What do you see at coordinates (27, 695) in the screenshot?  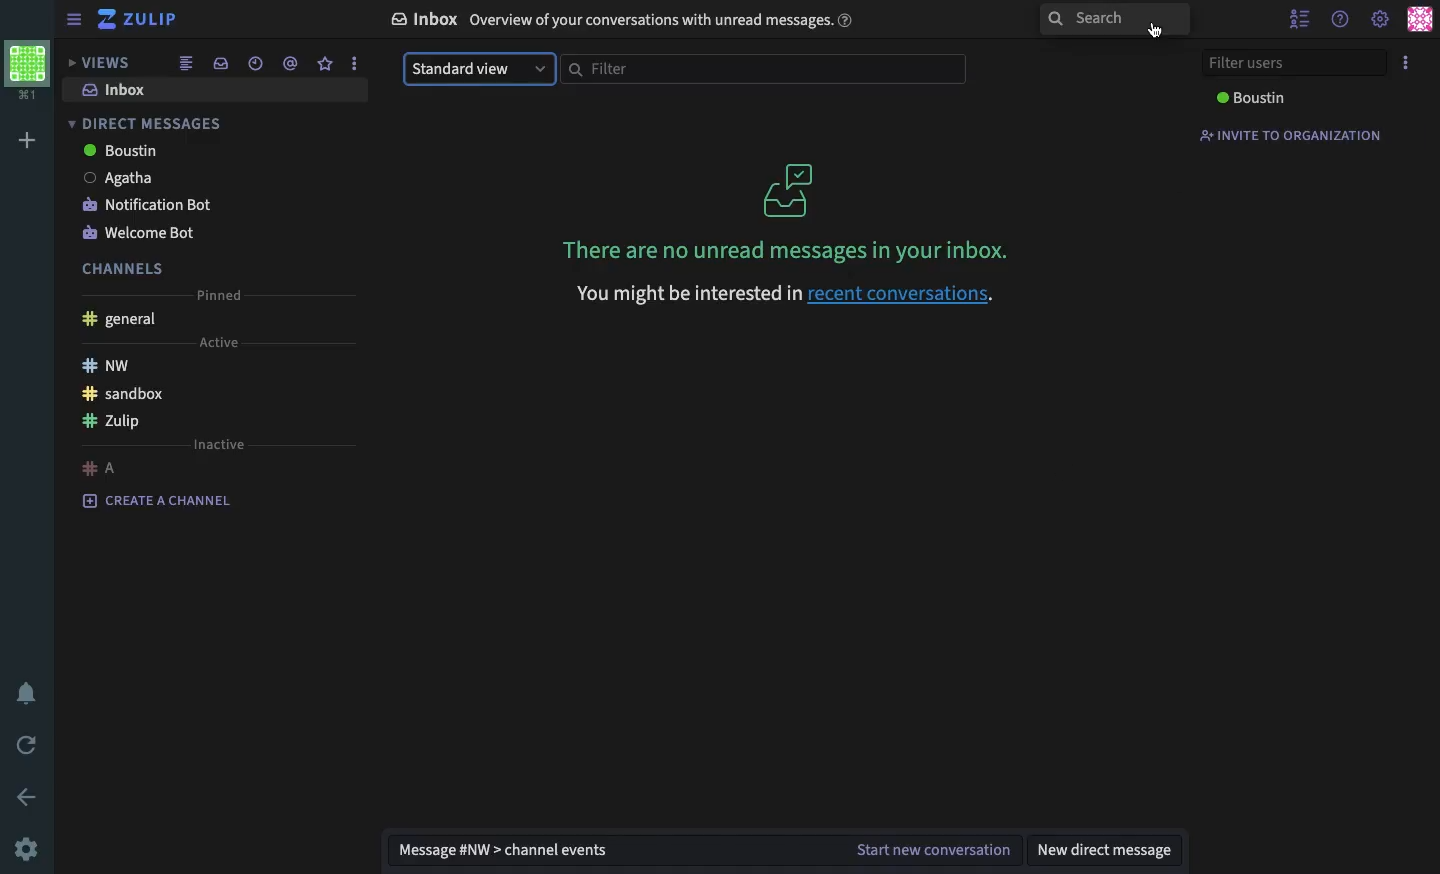 I see `notification` at bounding box center [27, 695].